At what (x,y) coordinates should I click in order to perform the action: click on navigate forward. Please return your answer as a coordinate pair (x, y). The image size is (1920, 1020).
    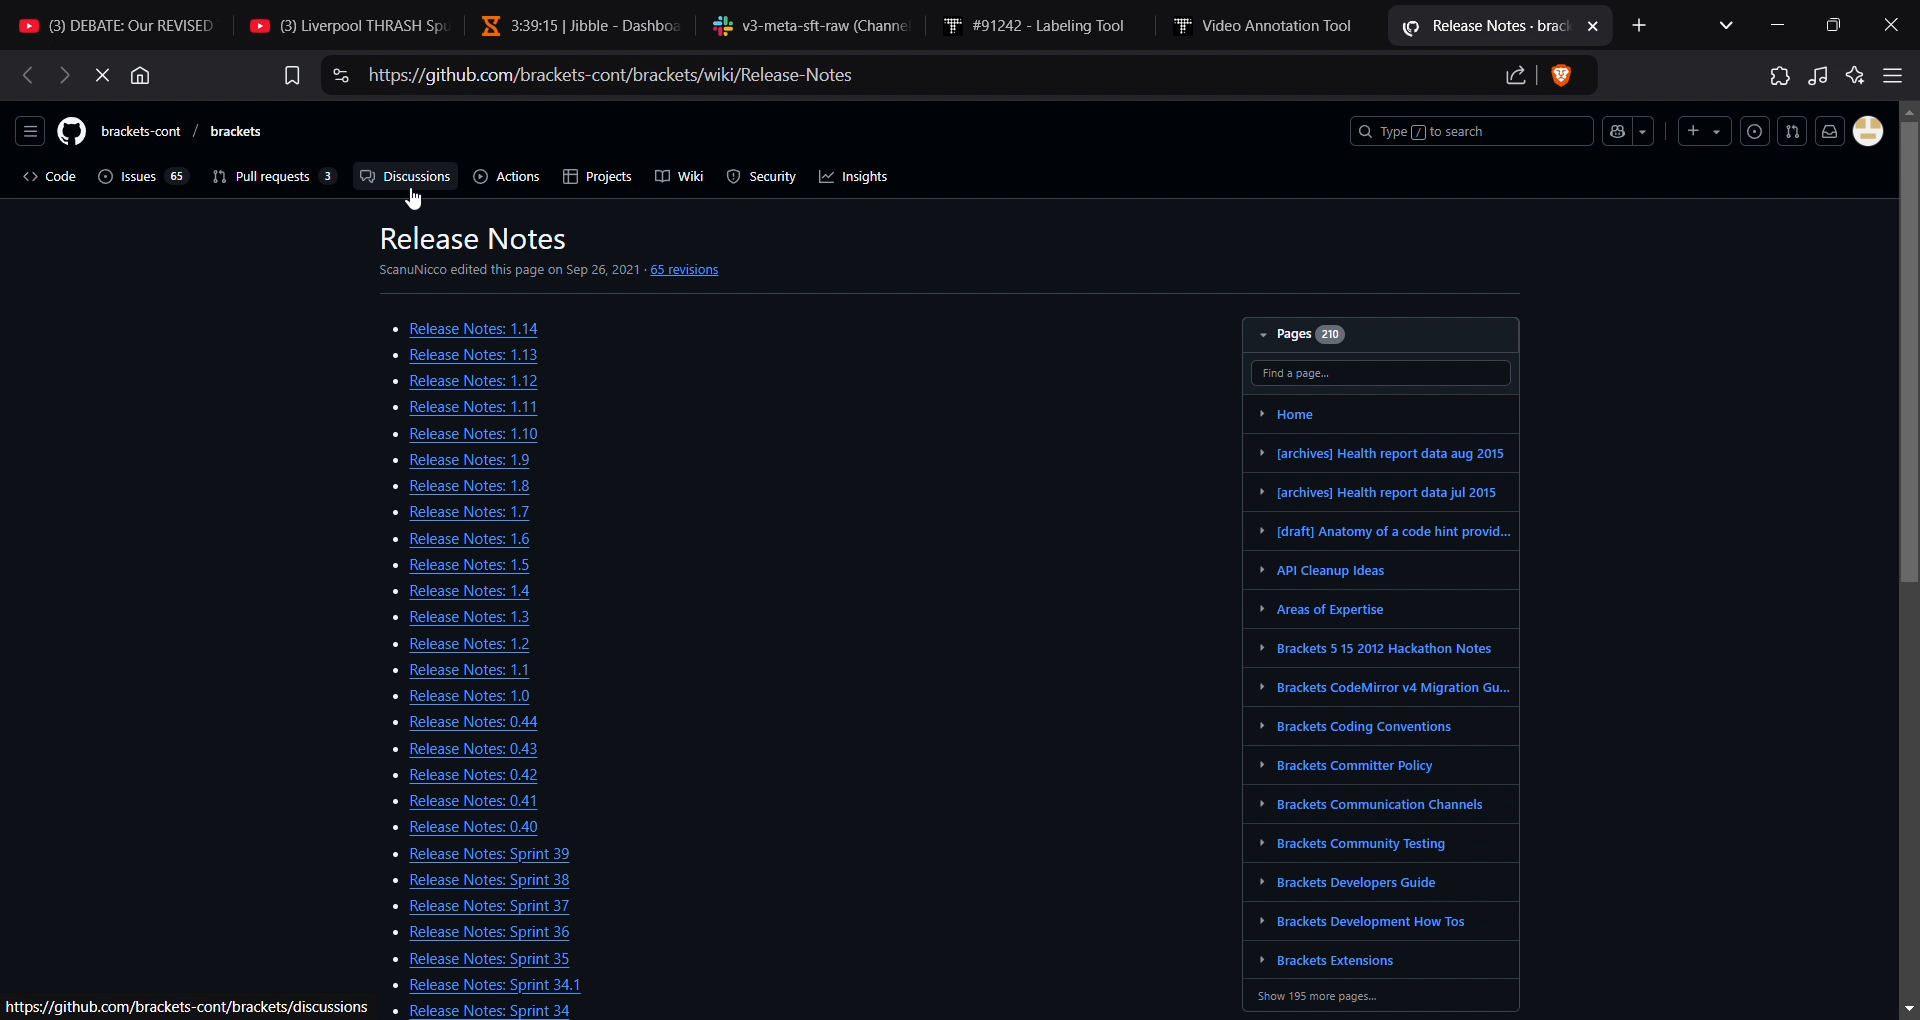
    Looking at the image, I should click on (62, 75).